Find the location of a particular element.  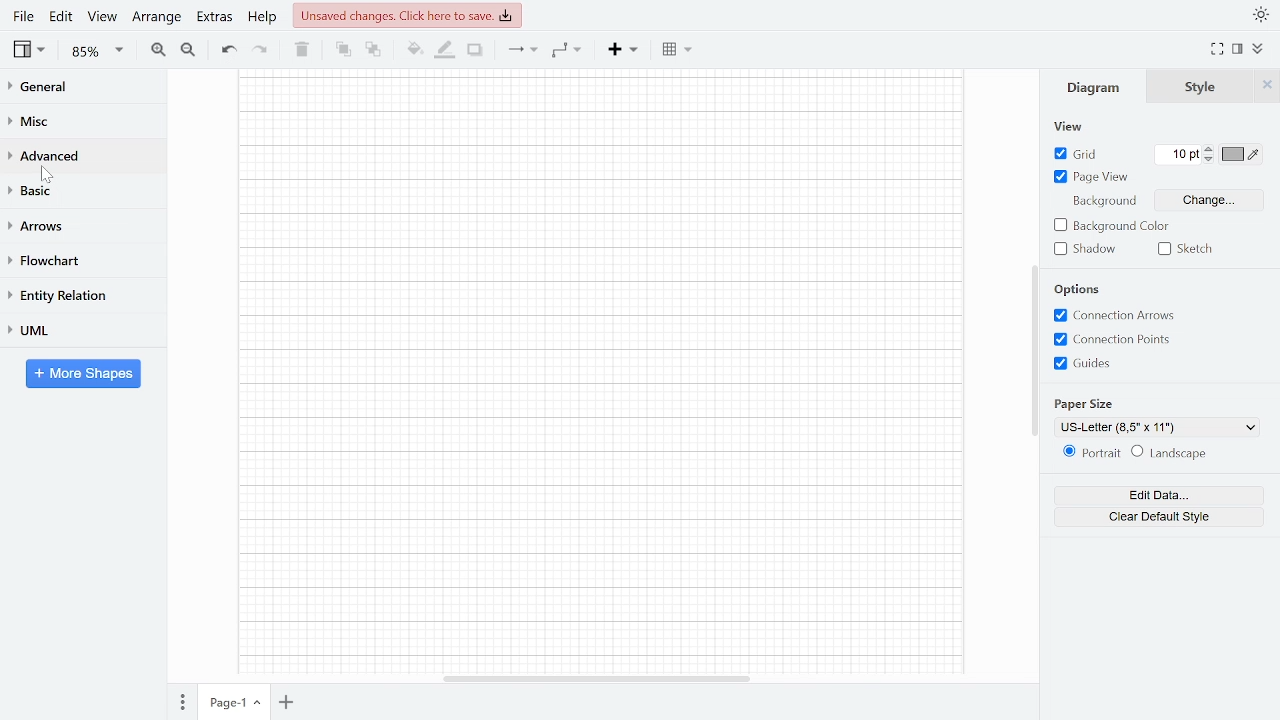

Potrait is located at coordinates (1090, 453).